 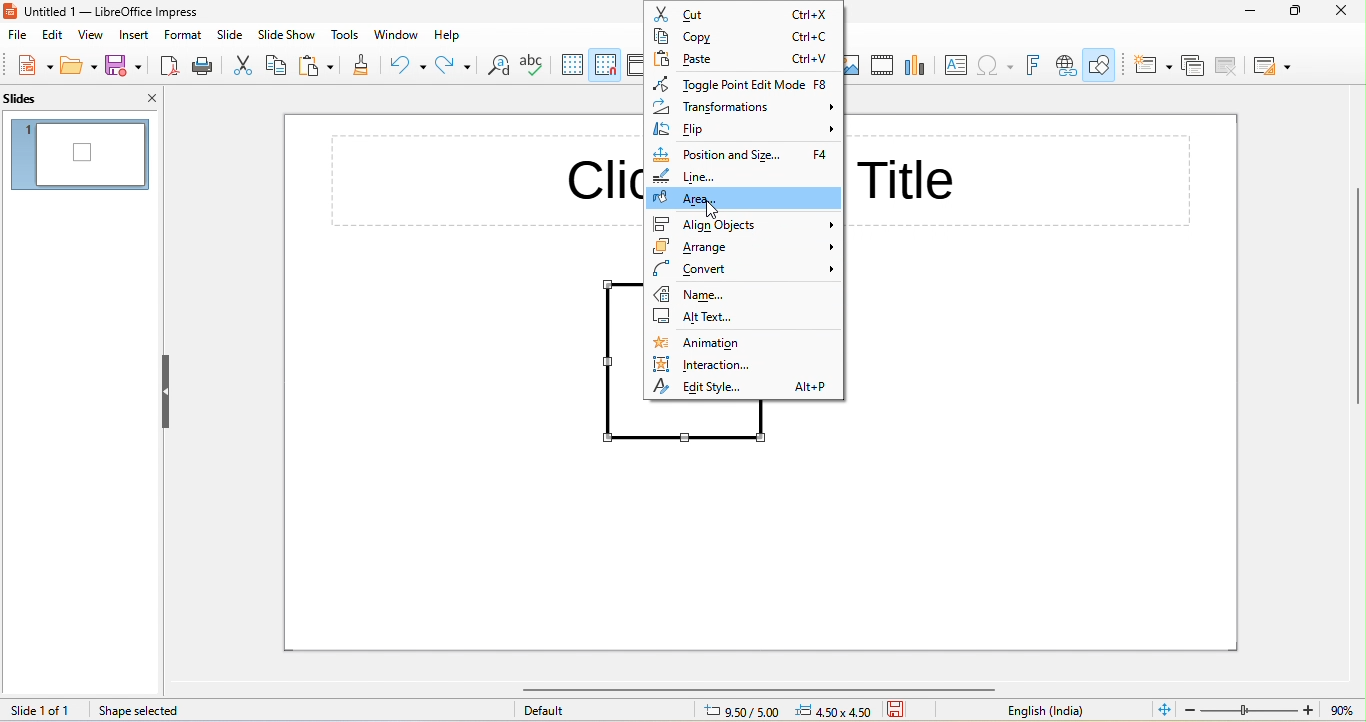 I want to click on delete slide, so click(x=1226, y=65).